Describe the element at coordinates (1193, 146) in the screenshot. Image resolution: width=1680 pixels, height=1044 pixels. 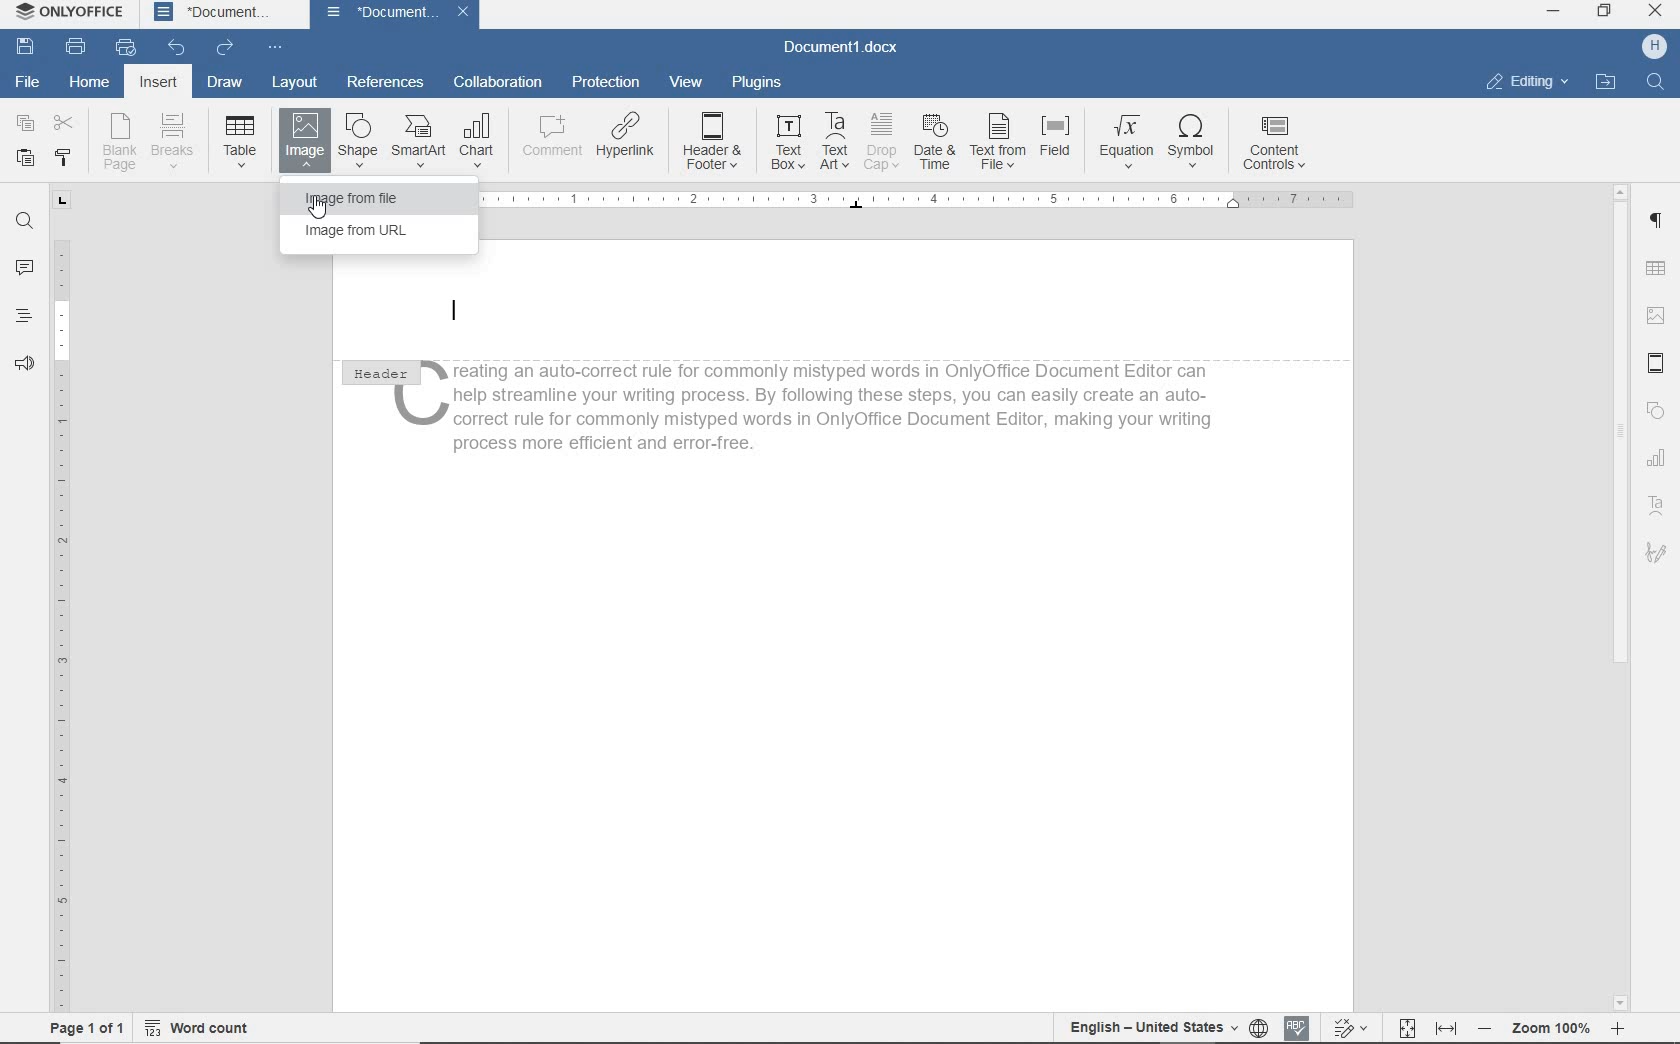
I see `SYMBOL` at that location.